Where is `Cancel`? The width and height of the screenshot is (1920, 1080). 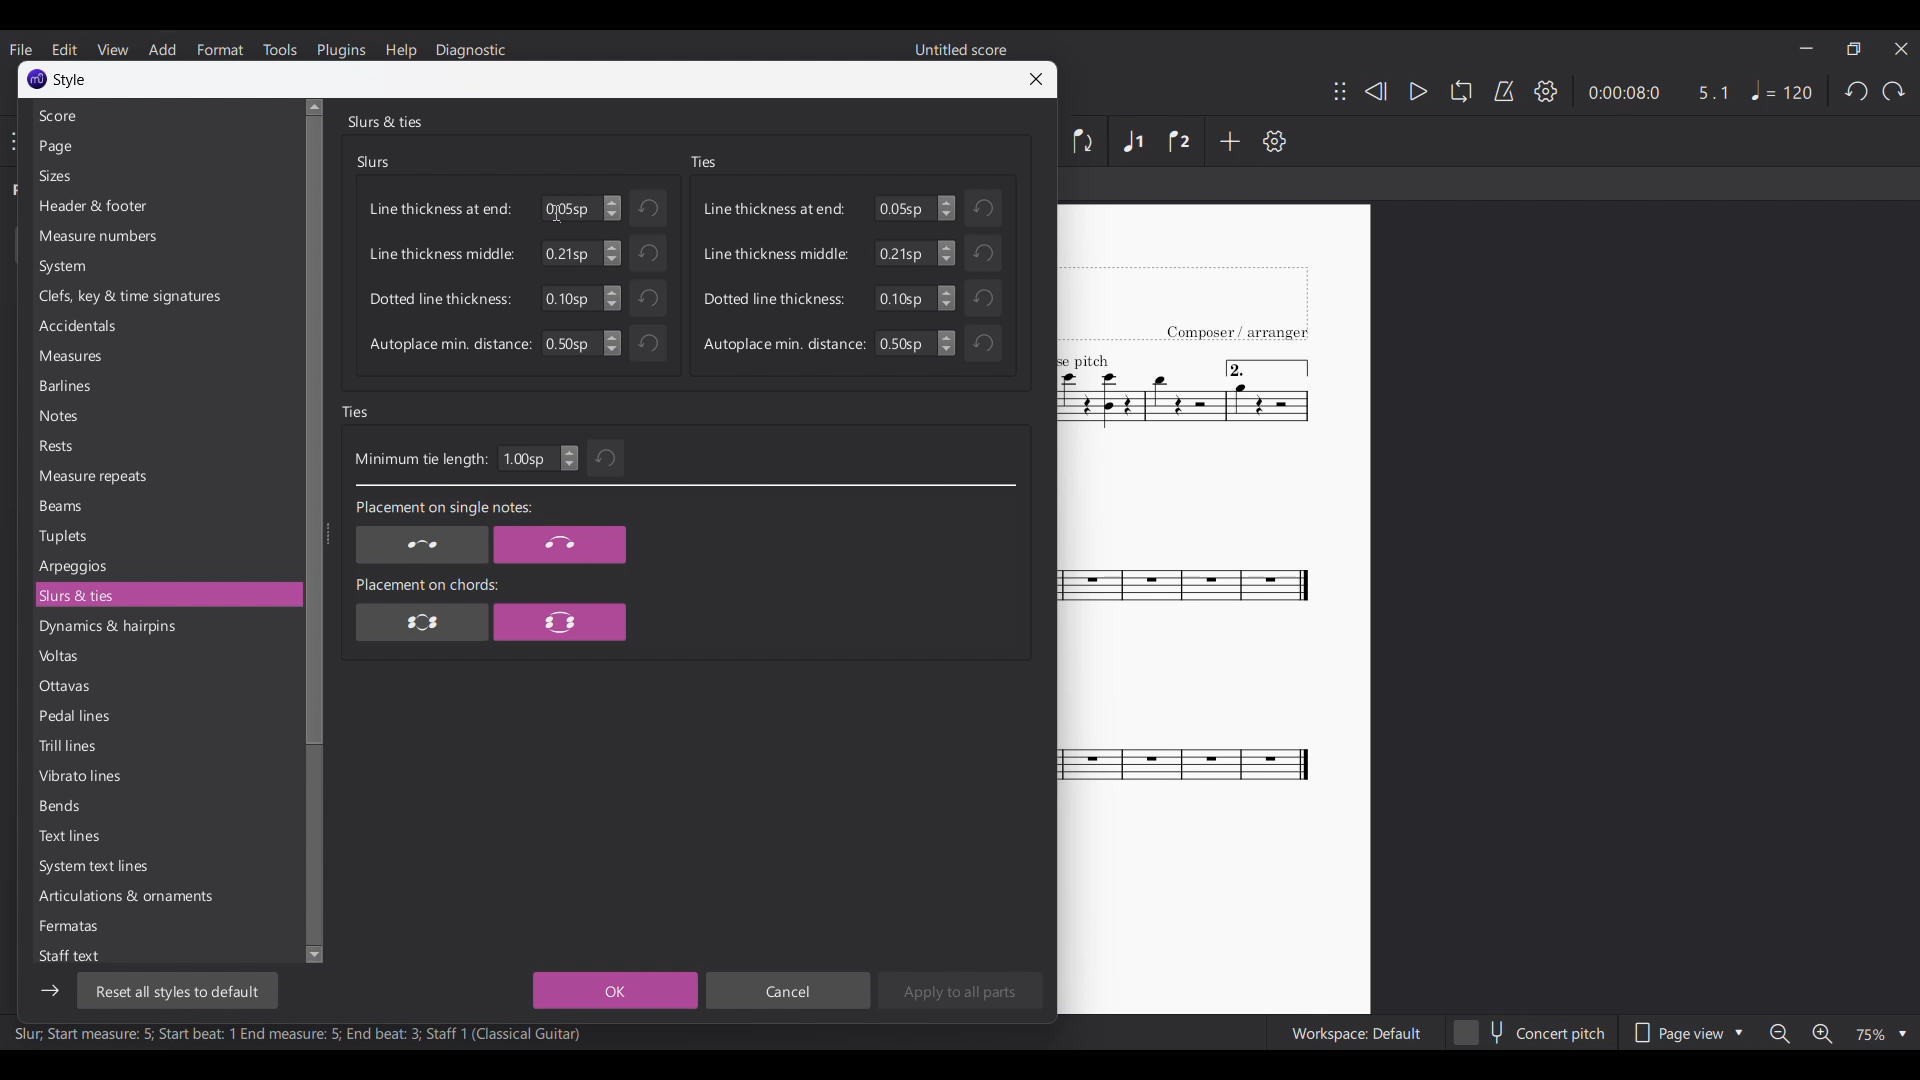 Cancel is located at coordinates (787, 990).